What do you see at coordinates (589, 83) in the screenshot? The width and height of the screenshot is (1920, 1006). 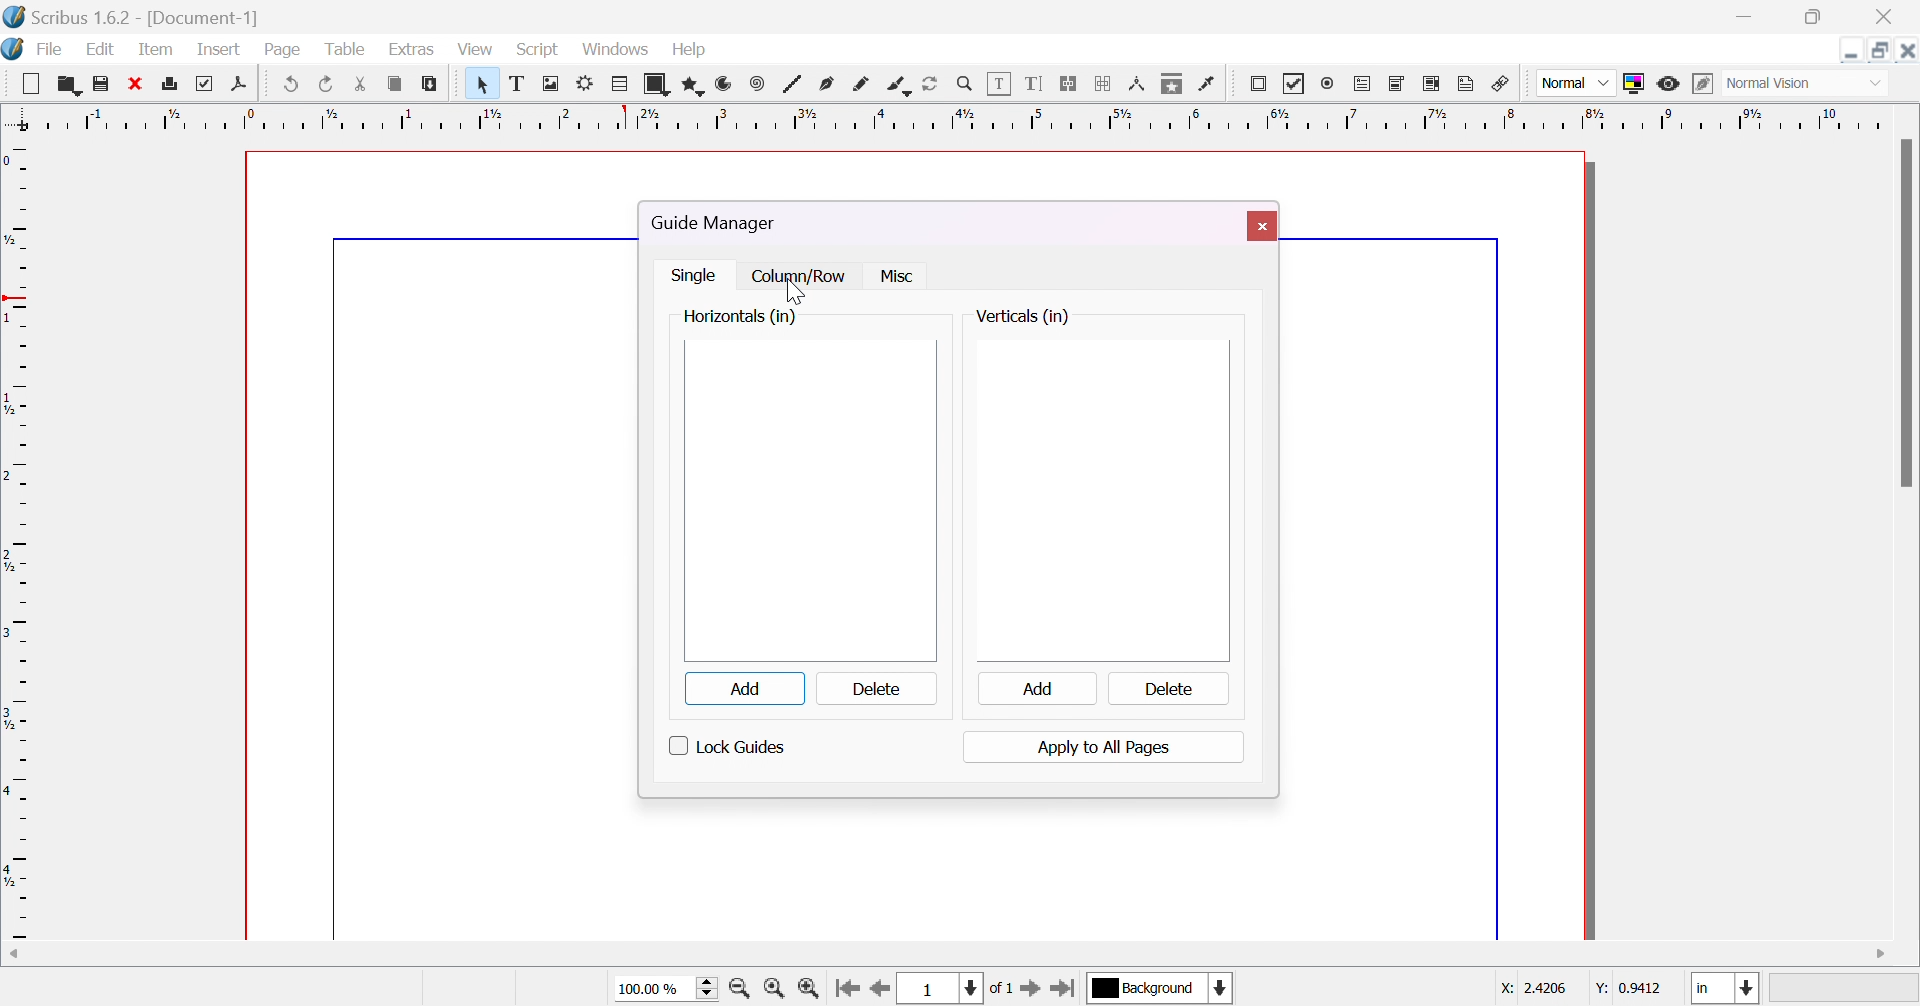 I see `render frame` at bounding box center [589, 83].